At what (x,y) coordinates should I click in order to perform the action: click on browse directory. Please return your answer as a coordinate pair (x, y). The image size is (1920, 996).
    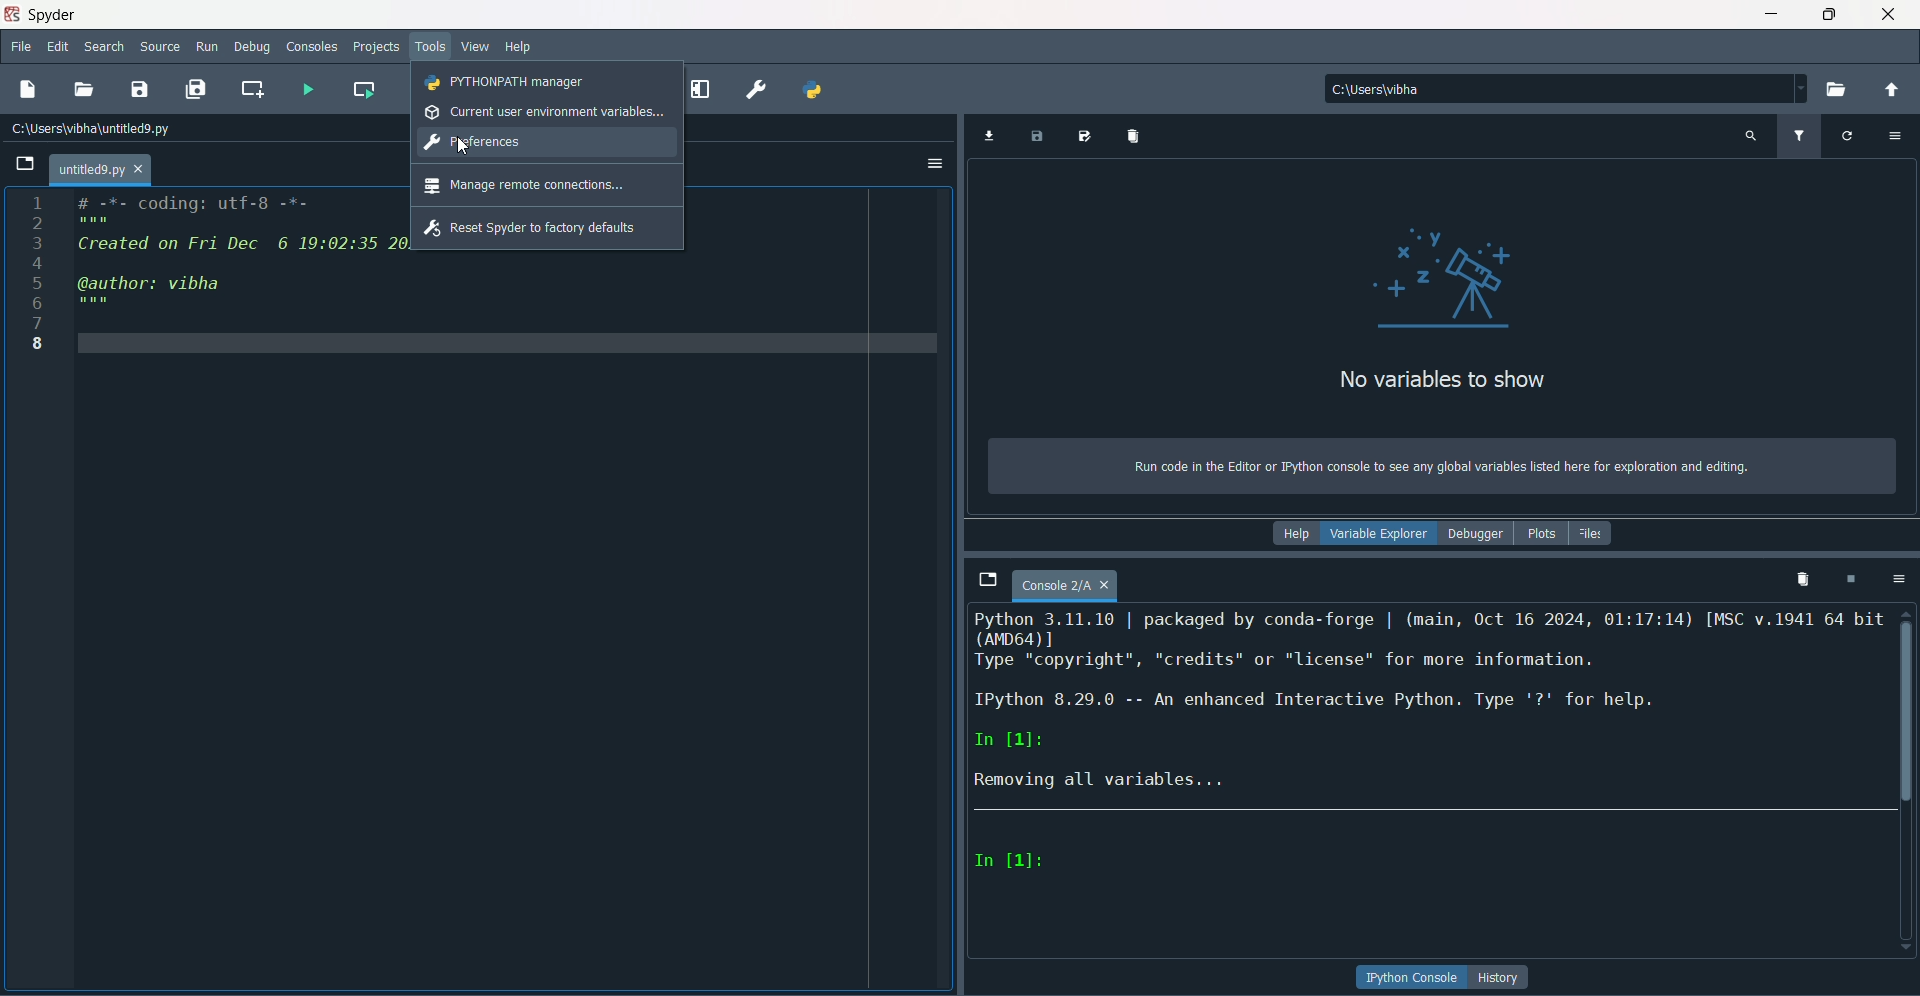
    Looking at the image, I should click on (1837, 90).